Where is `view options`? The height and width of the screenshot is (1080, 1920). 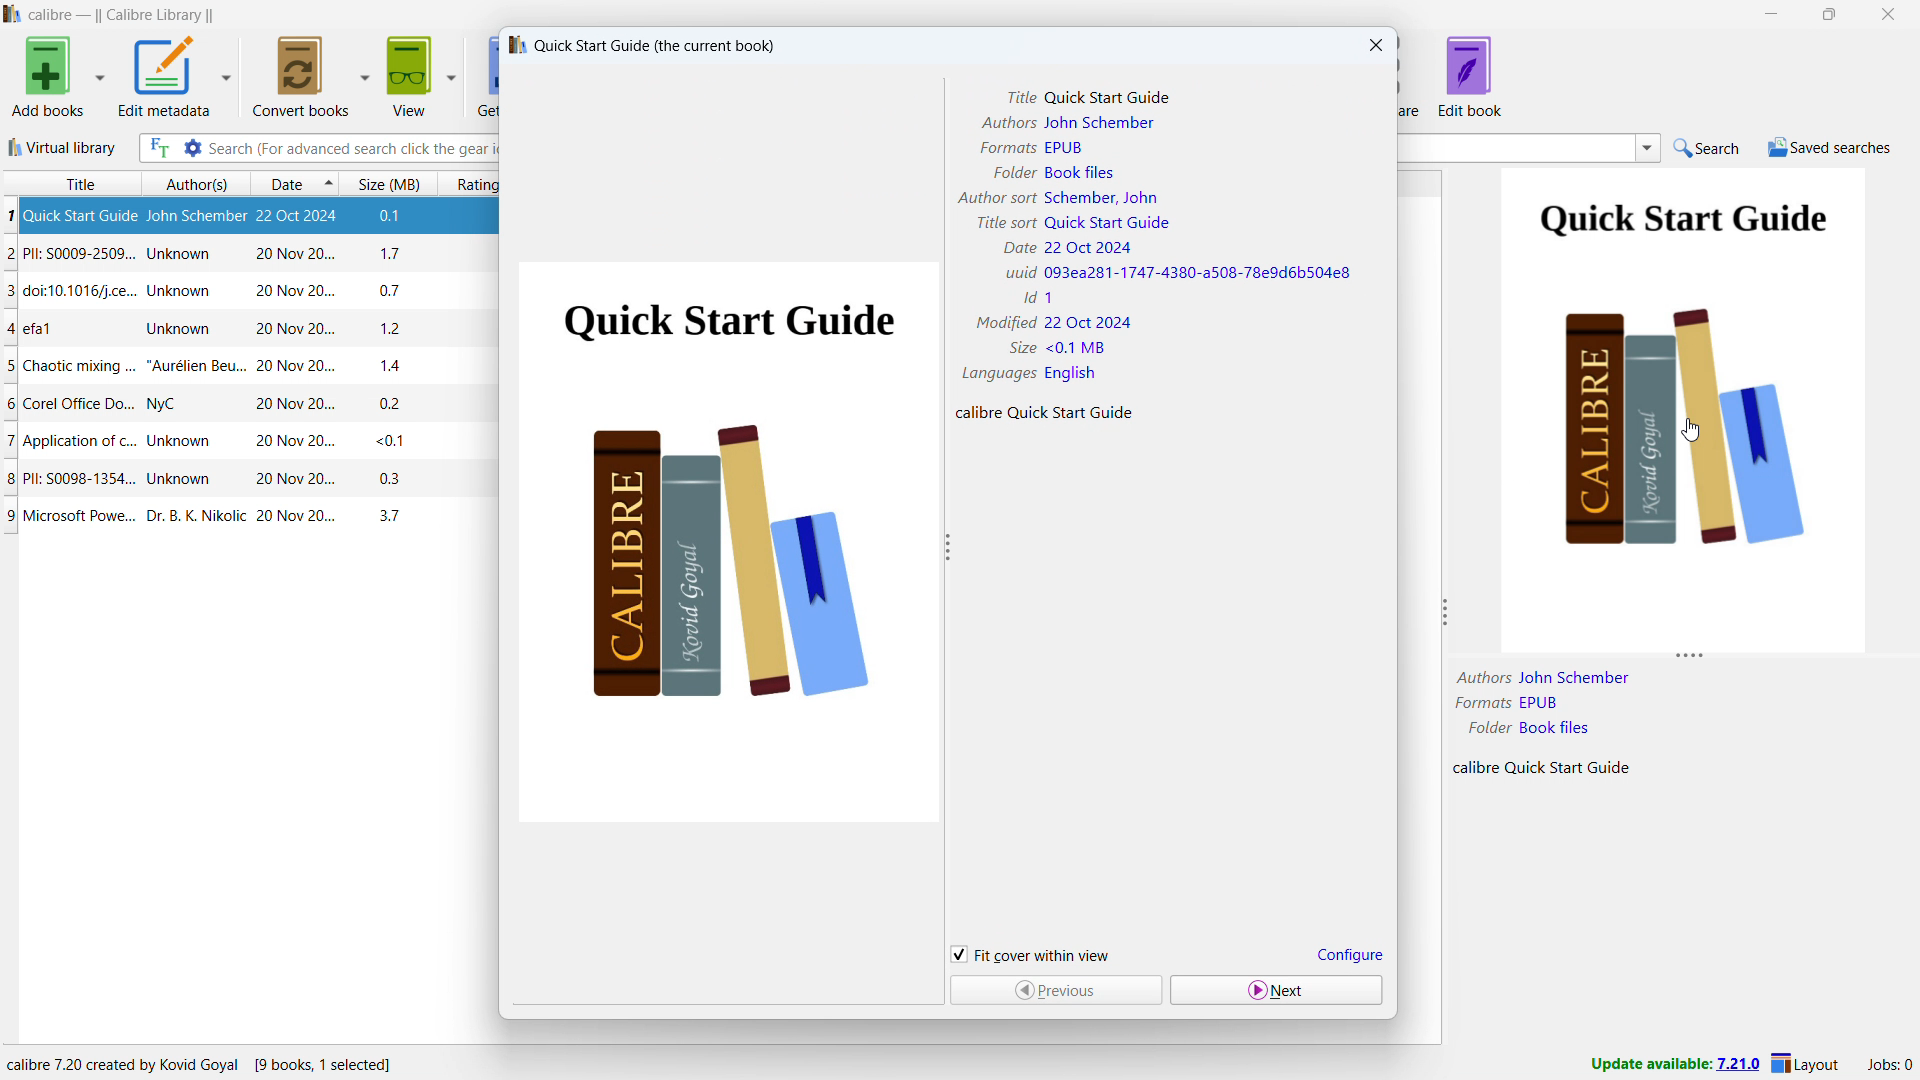 view options is located at coordinates (451, 76).